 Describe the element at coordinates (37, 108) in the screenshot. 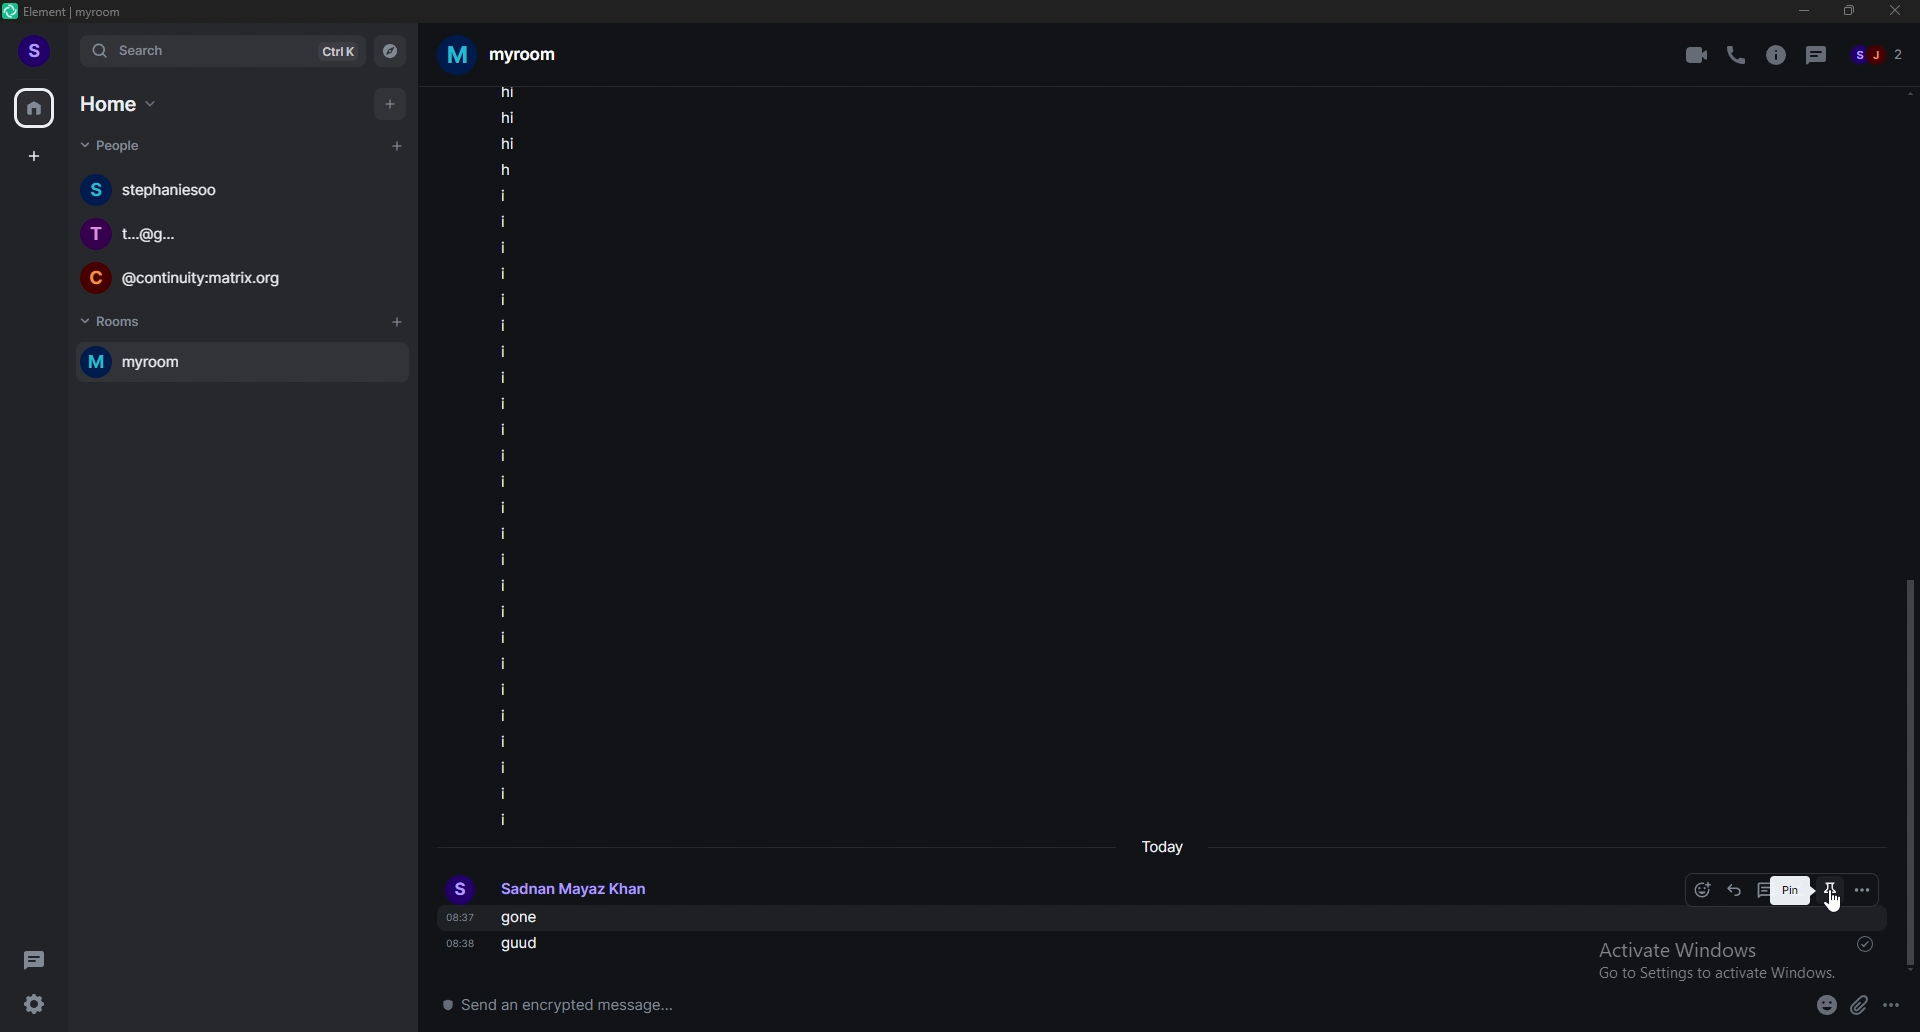

I see `home` at that location.